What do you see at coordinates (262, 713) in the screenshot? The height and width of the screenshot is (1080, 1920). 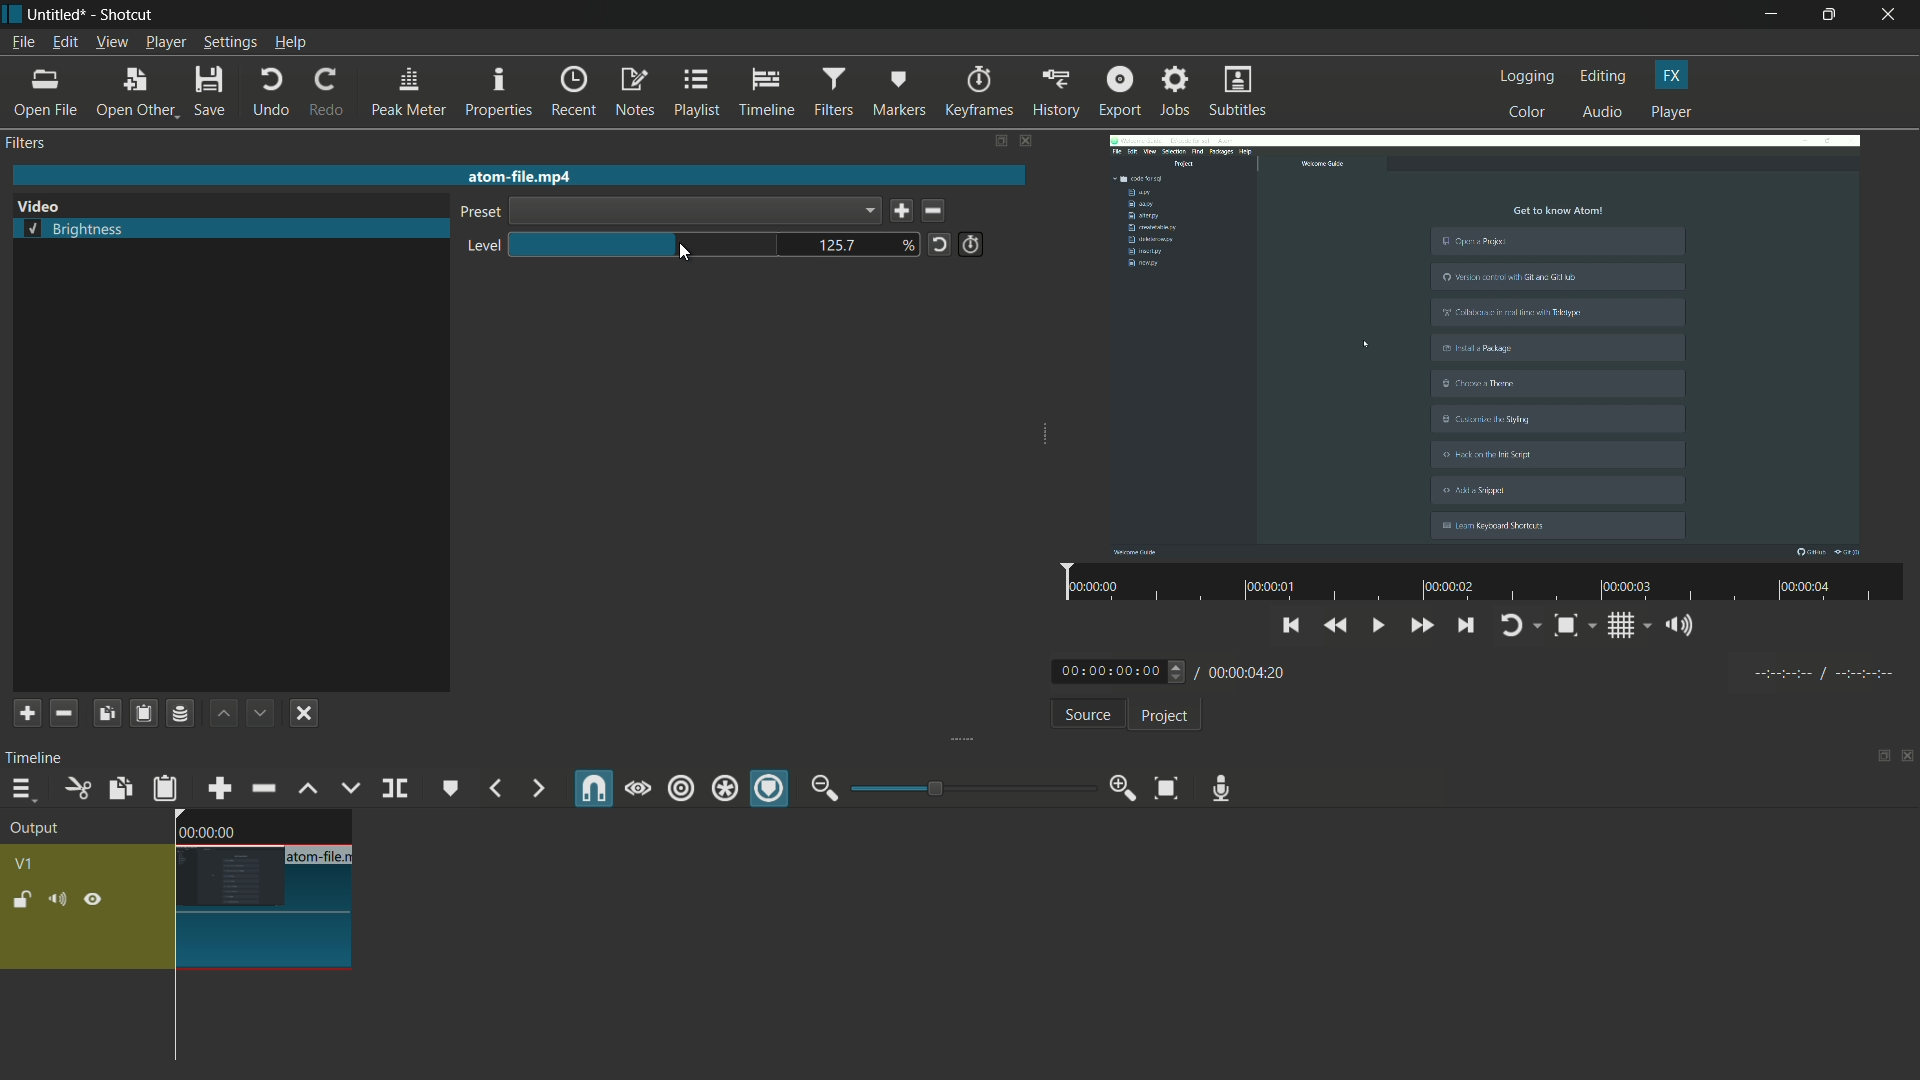 I see `move filter down` at bounding box center [262, 713].